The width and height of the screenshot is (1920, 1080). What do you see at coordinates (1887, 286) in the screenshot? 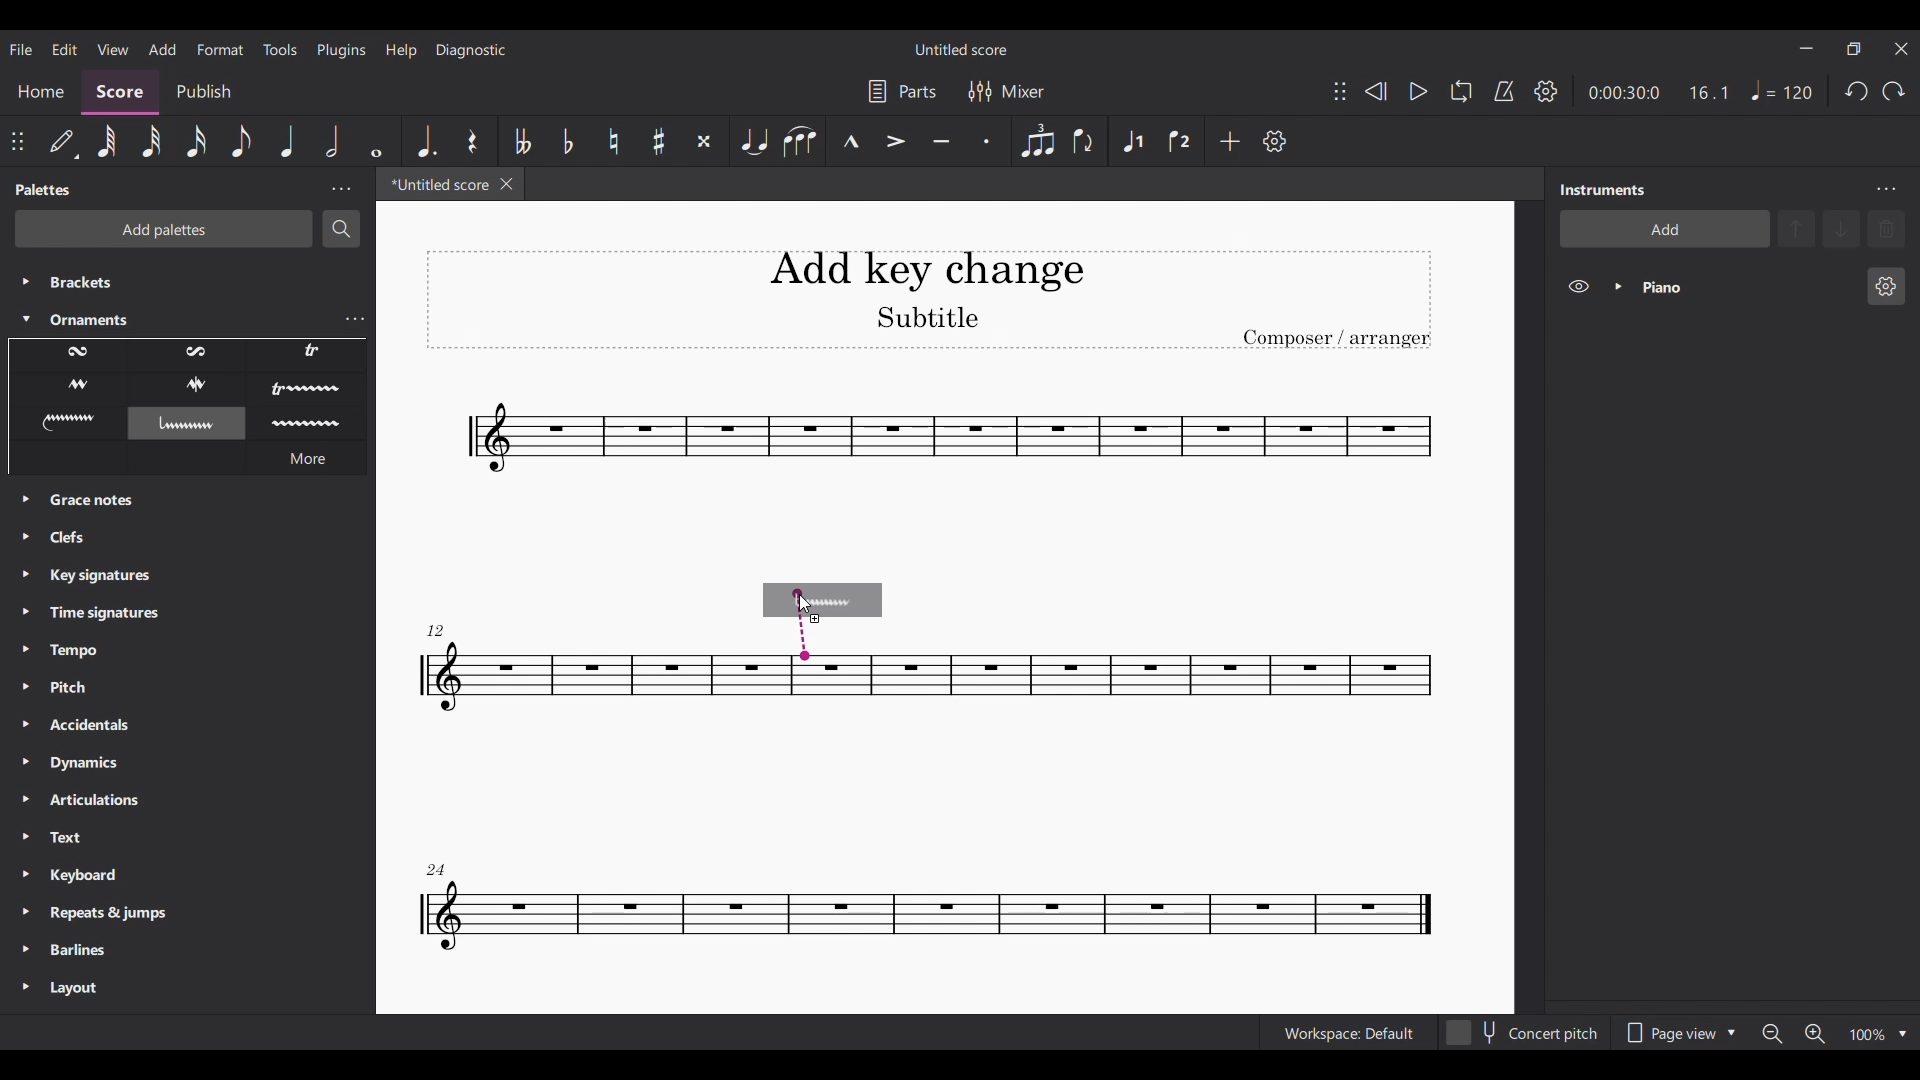
I see `Piano settings` at bounding box center [1887, 286].